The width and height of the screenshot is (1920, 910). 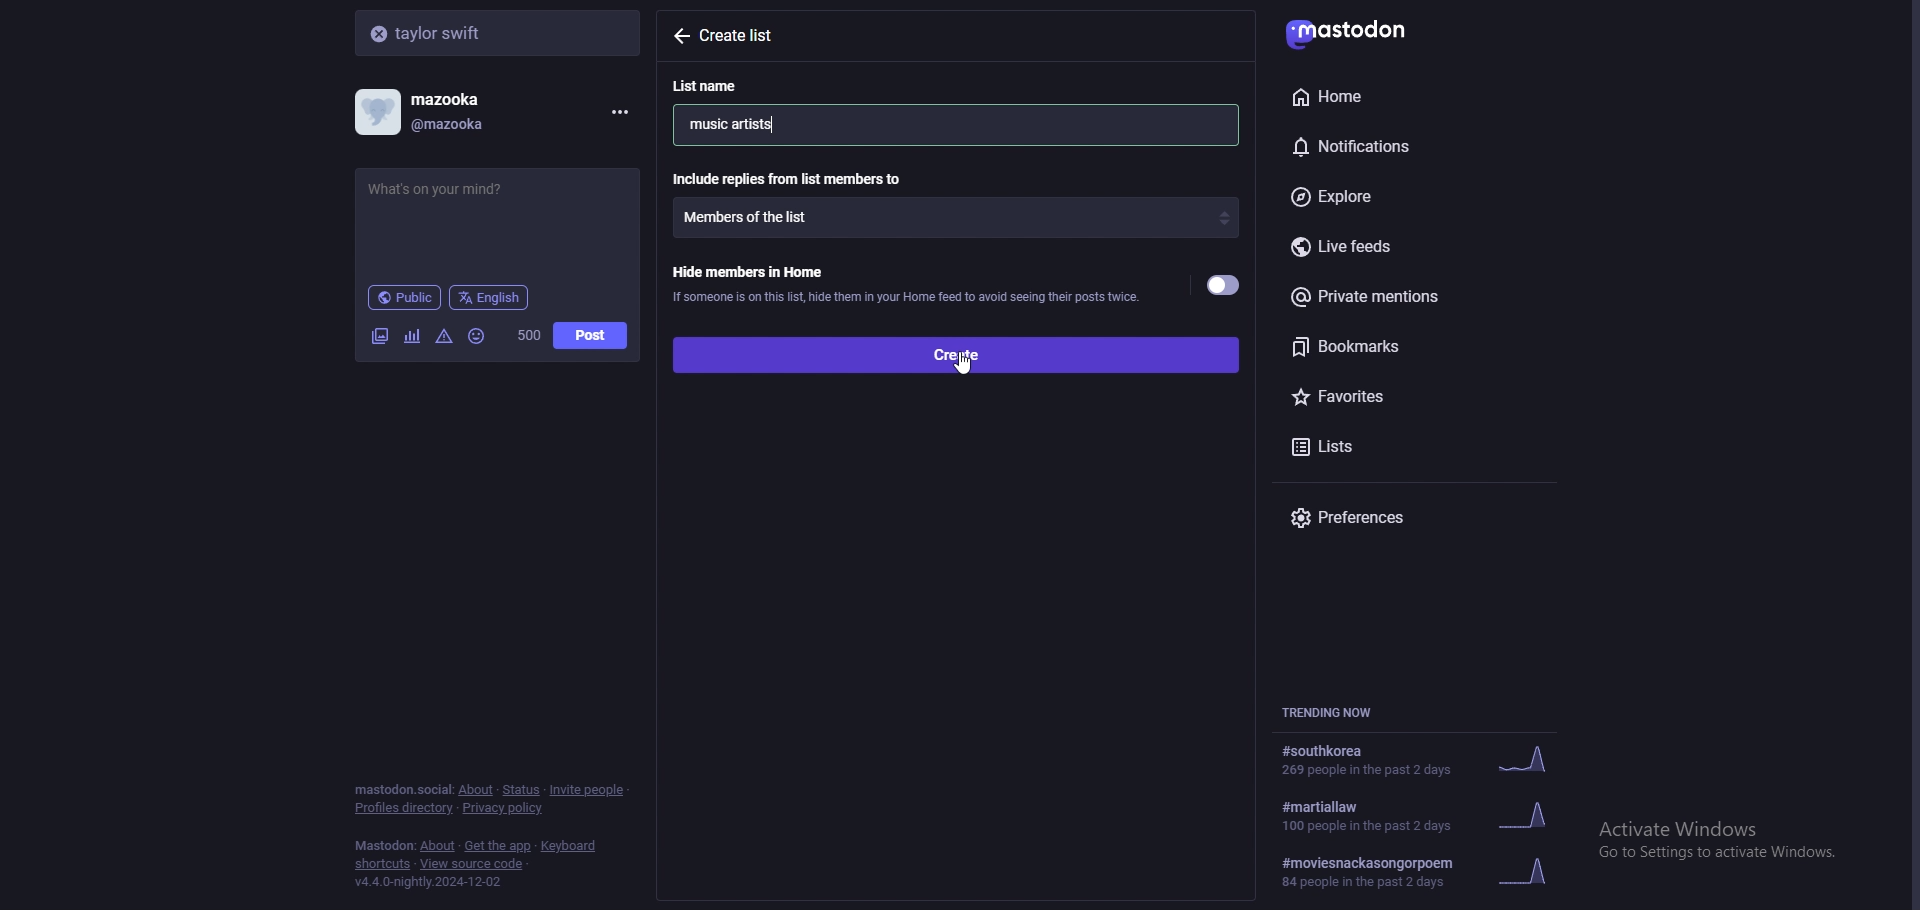 I want to click on create, so click(x=954, y=353).